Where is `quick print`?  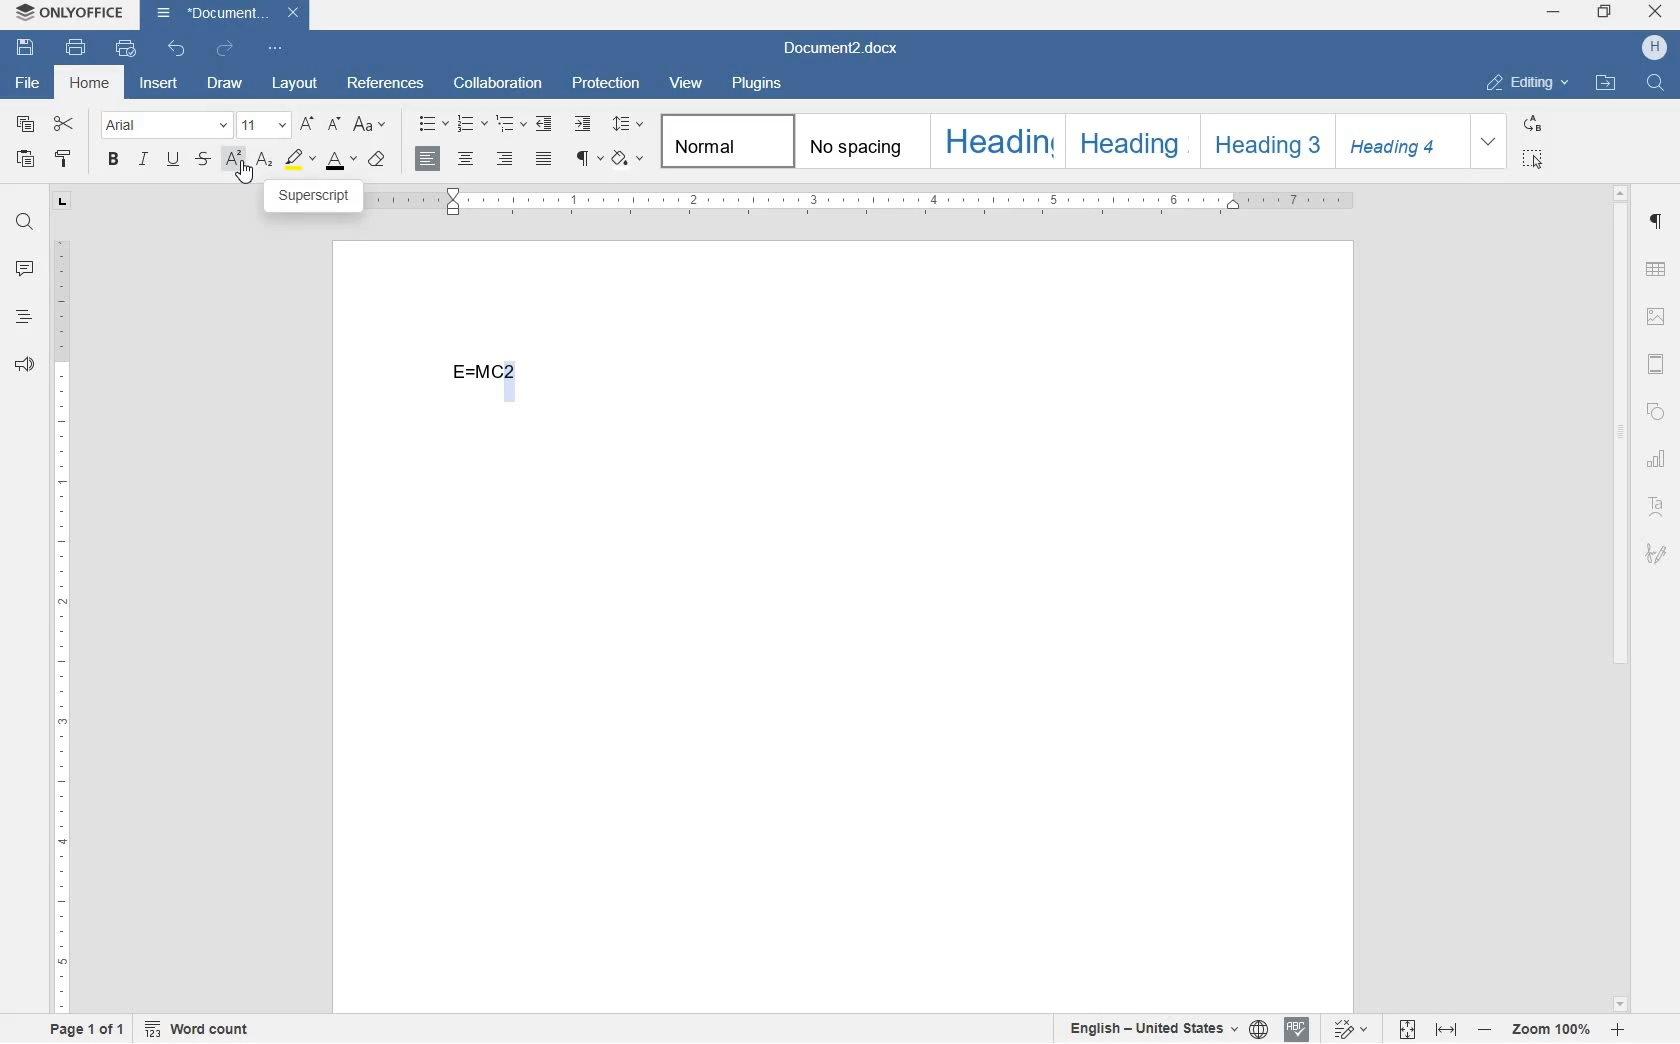 quick print is located at coordinates (125, 48).